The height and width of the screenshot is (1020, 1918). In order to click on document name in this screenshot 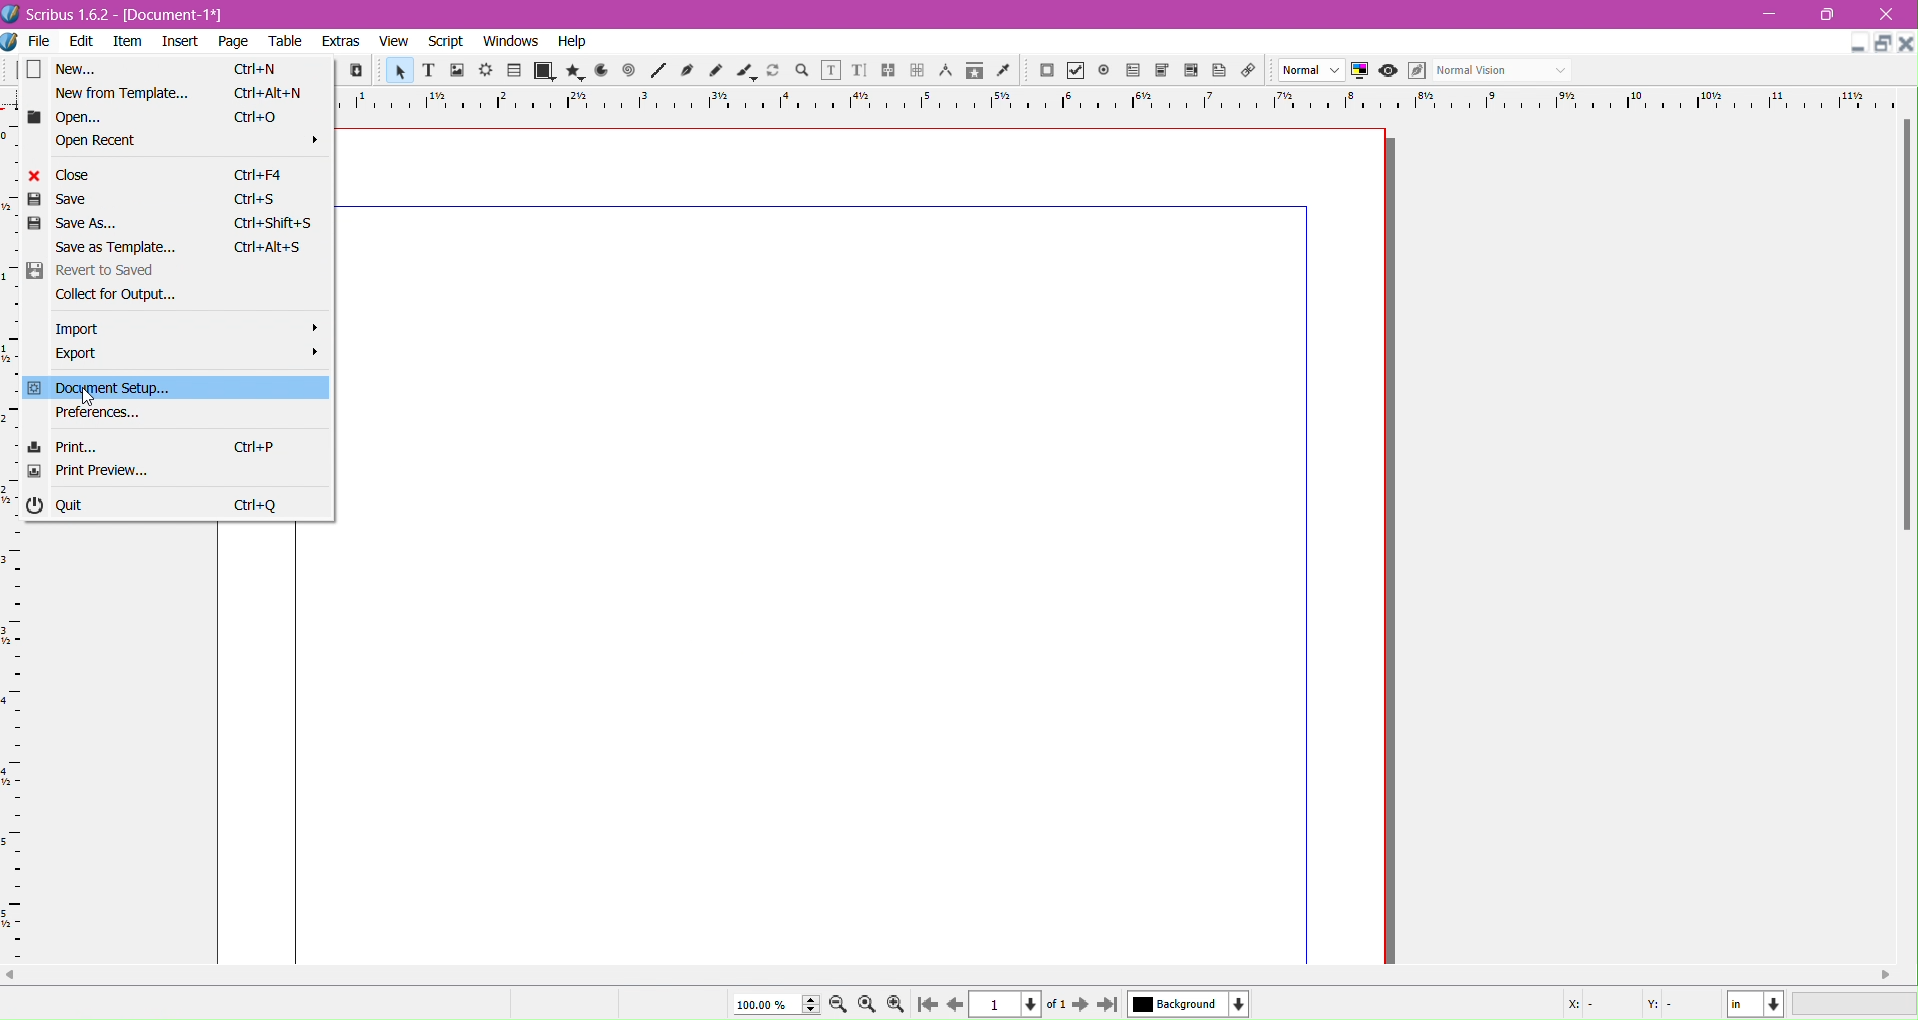, I will do `click(177, 16)`.